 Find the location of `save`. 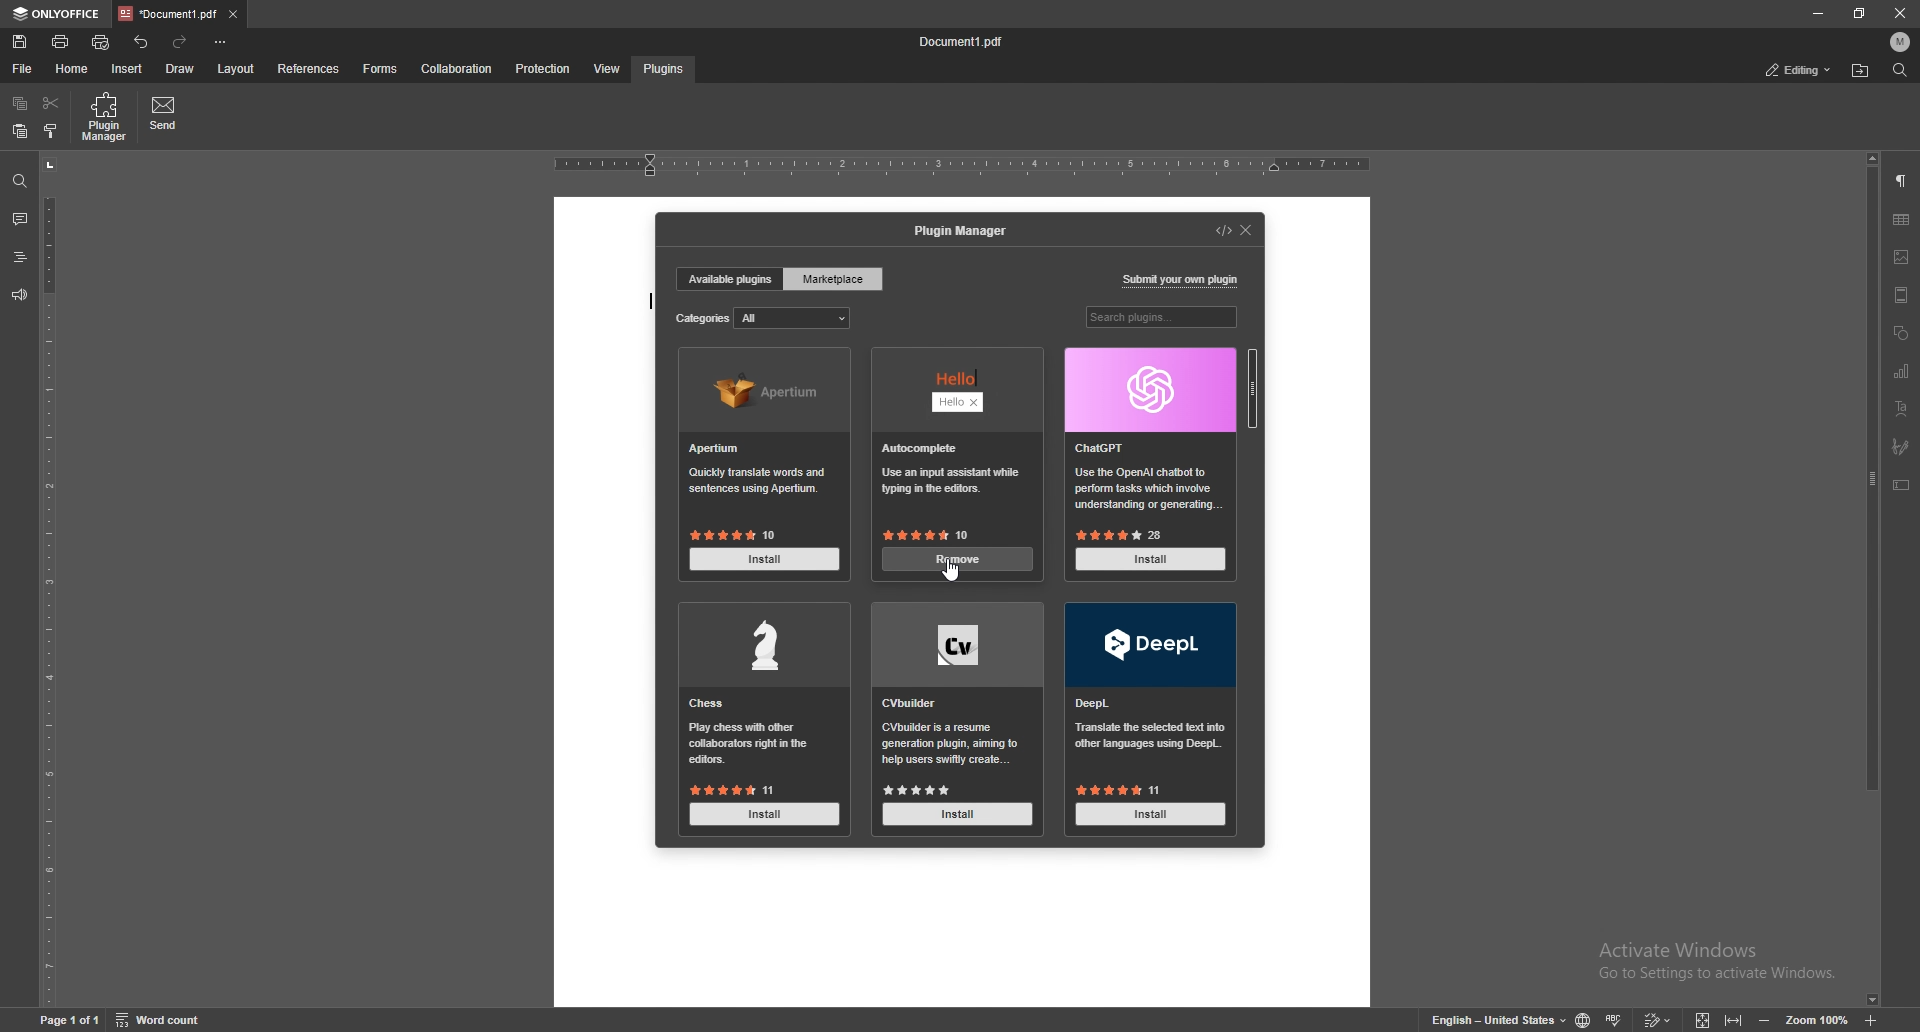

save is located at coordinates (20, 42).